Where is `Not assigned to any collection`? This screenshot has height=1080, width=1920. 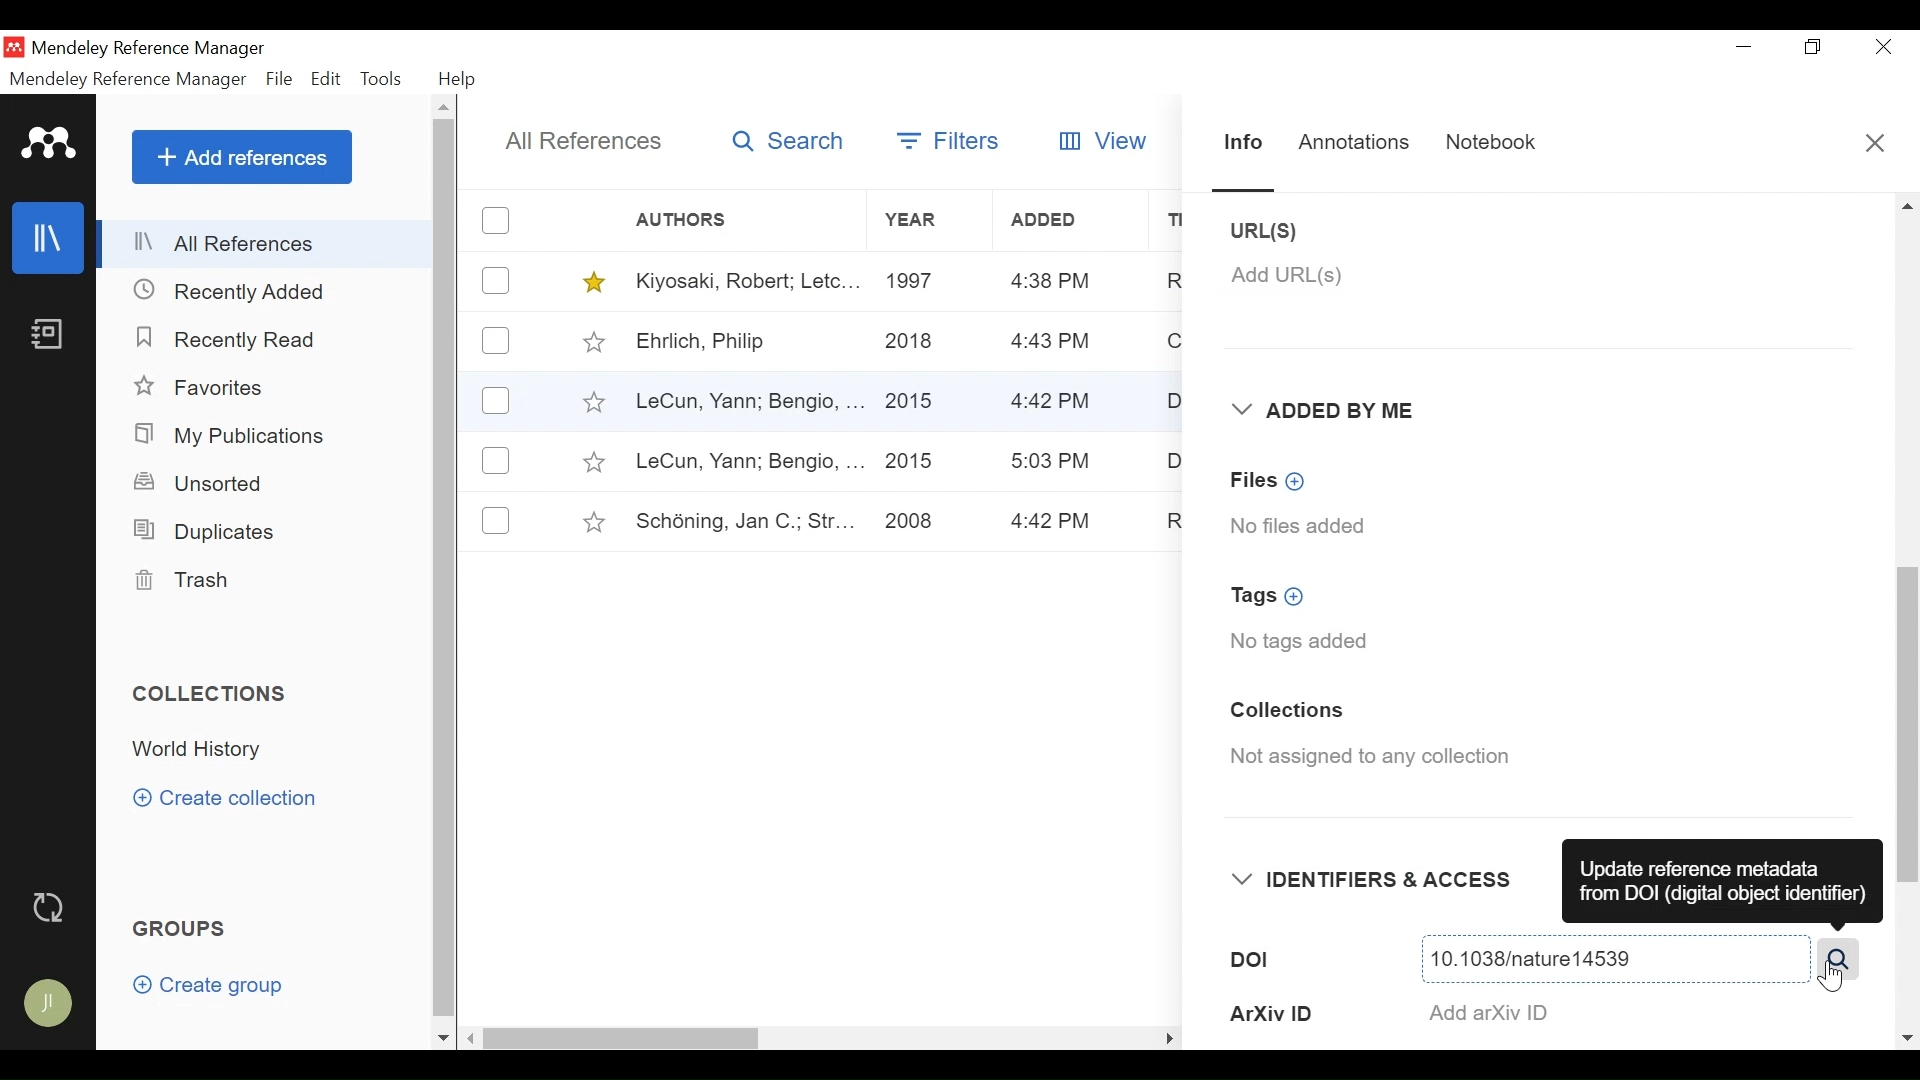
Not assigned to any collection is located at coordinates (1378, 761).